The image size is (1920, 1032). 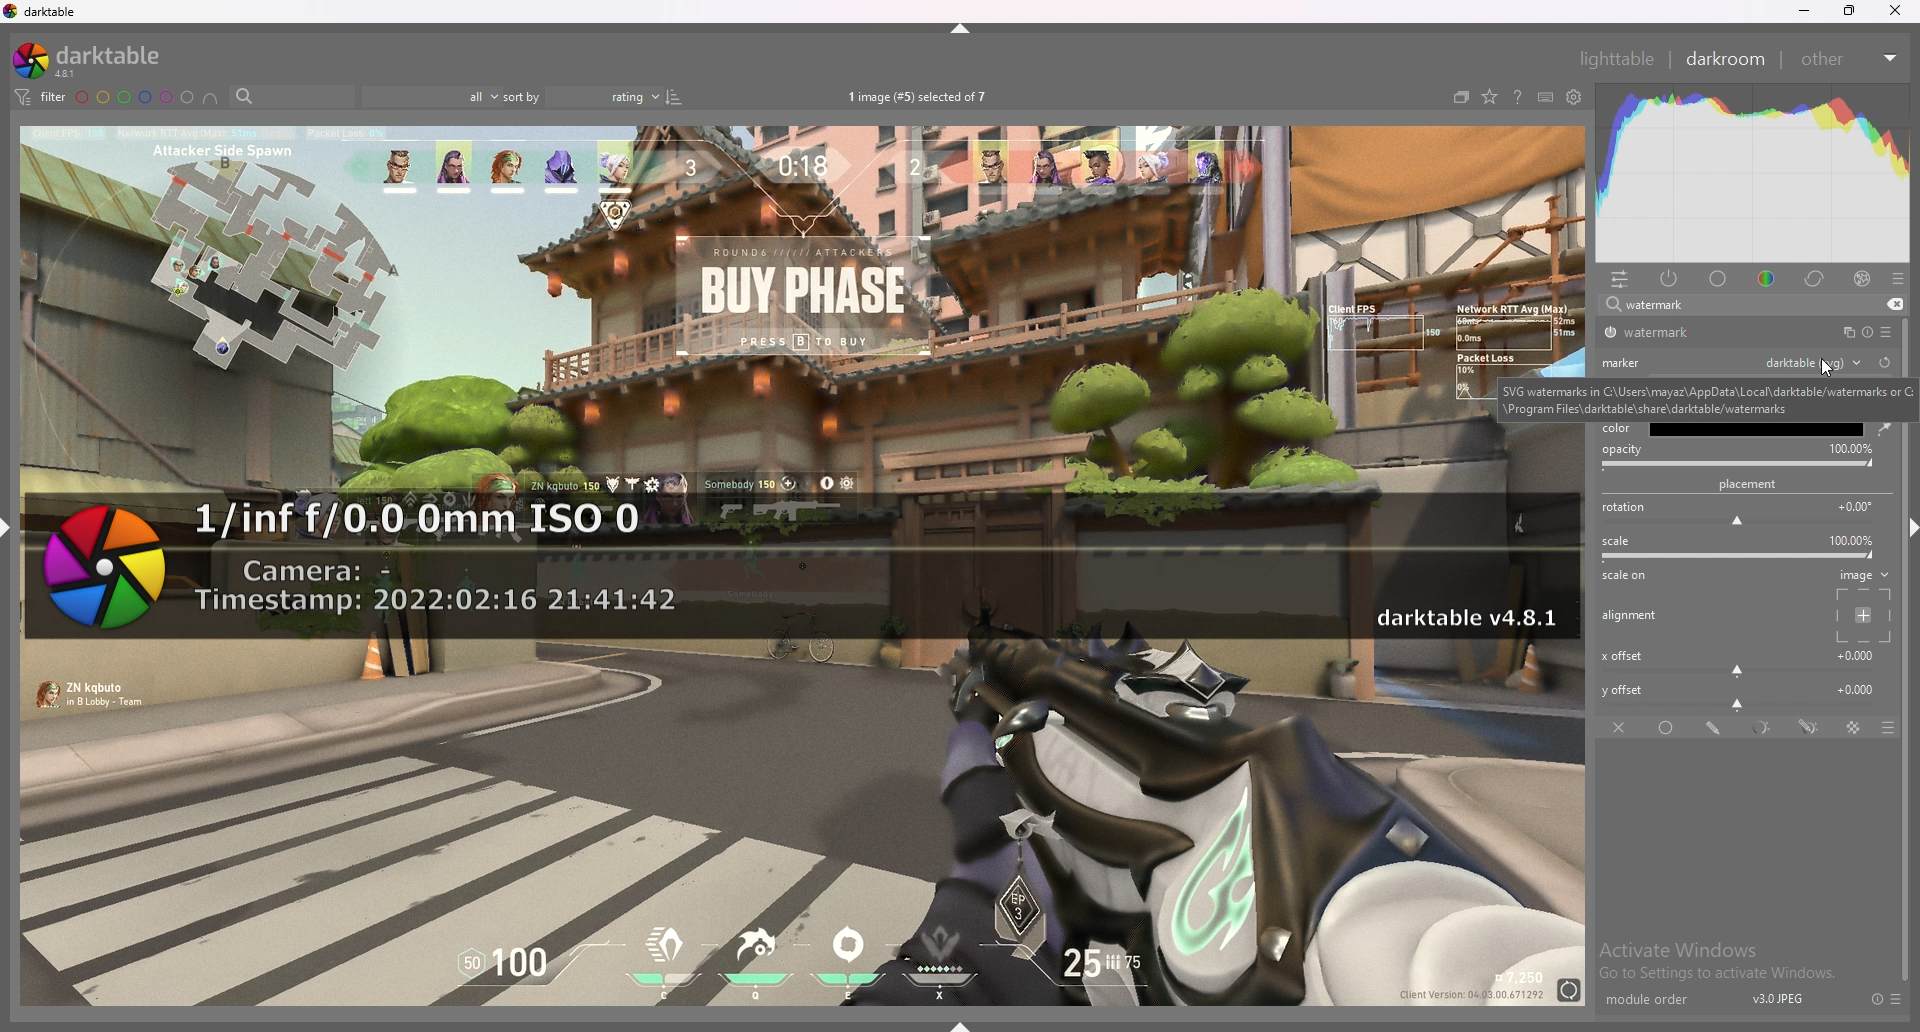 I want to click on hide, so click(x=1904, y=525).